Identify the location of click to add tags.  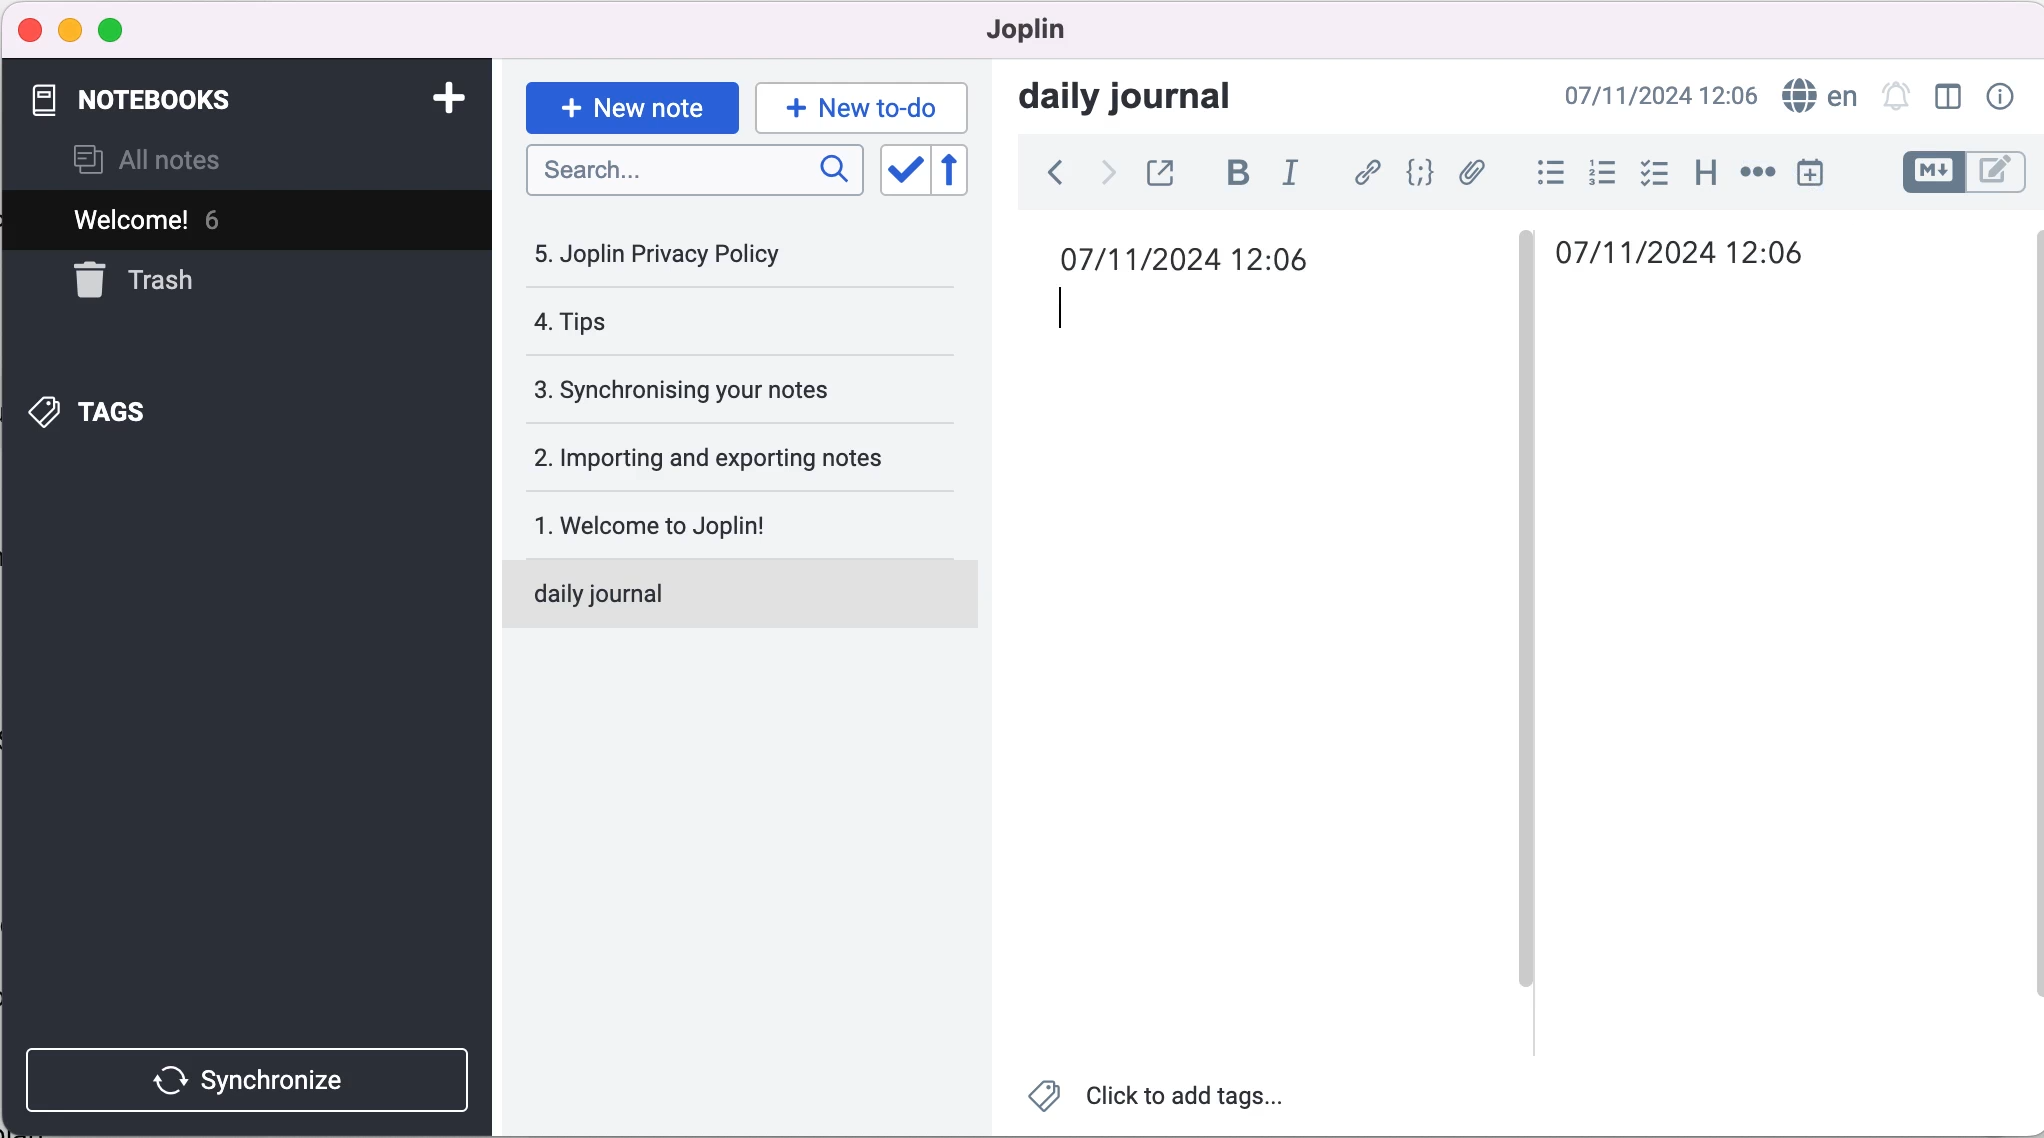
(1159, 1100).